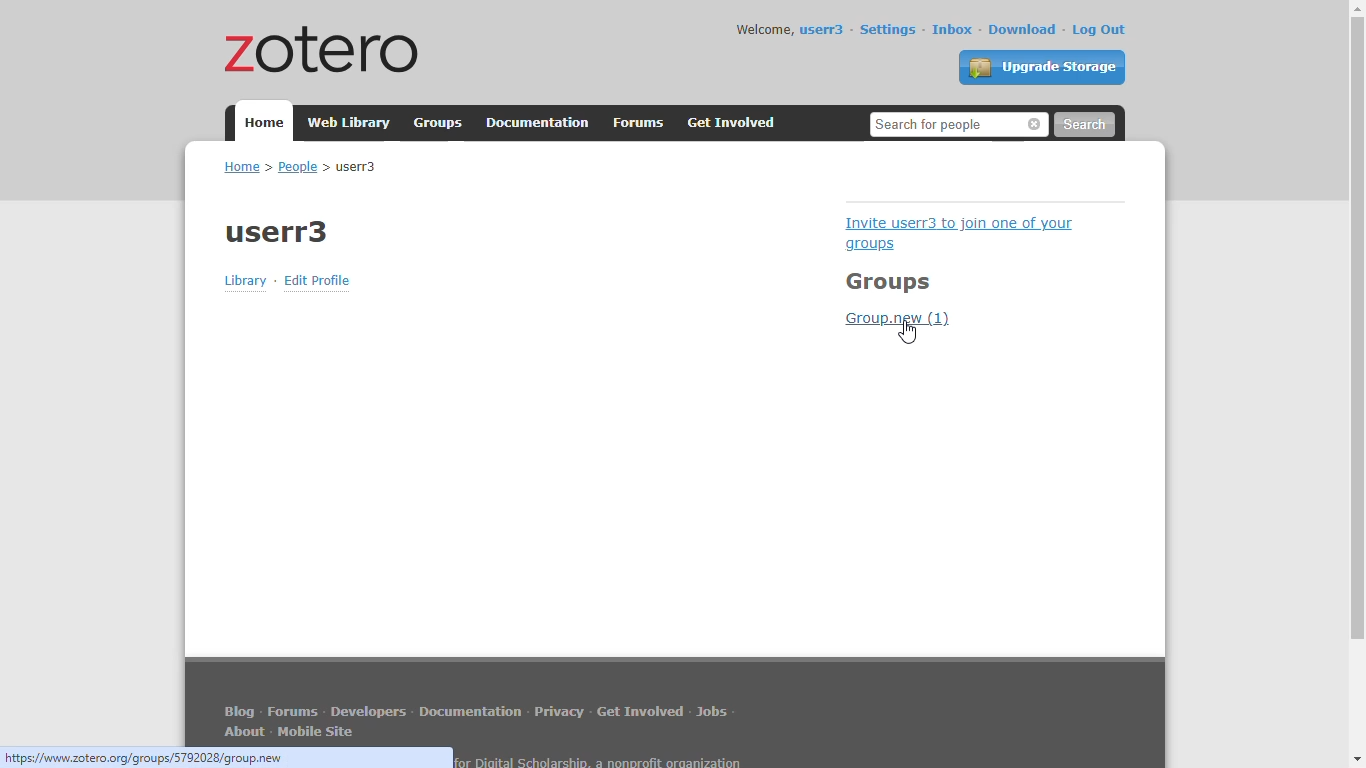 The height and width of the screenshot is (768, 1366). What do you see at coordinates (960, 124) in the screenshot?
I see `search for people` at bounding box center [960, 124].